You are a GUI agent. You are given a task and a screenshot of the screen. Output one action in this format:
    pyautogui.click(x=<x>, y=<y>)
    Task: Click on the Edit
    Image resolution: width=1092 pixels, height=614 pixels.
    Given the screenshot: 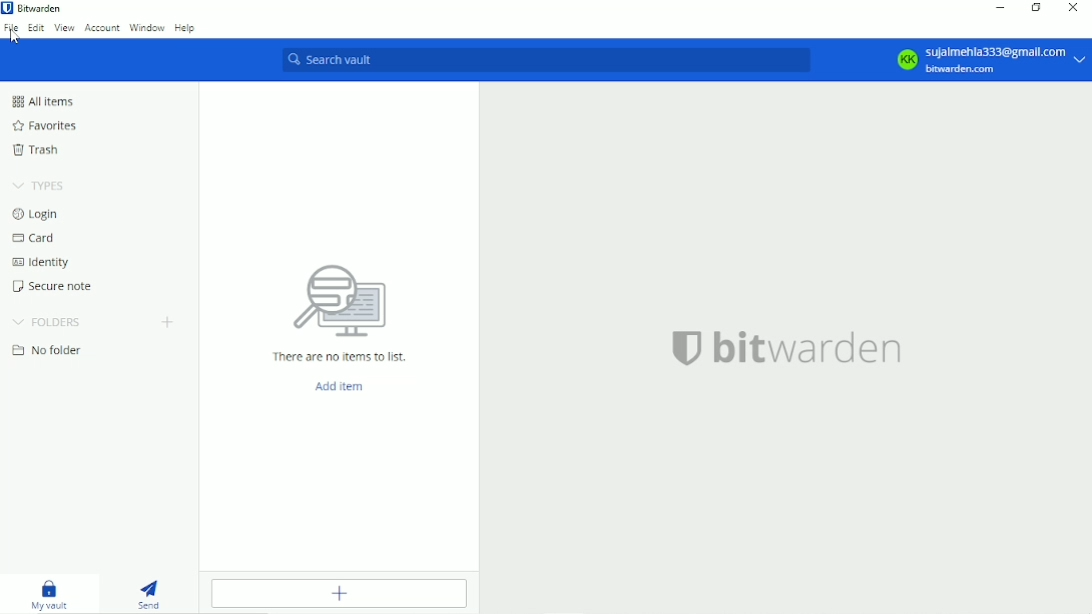 What is the action you would take?
    pyautogui.click(x=37, y=27)
    